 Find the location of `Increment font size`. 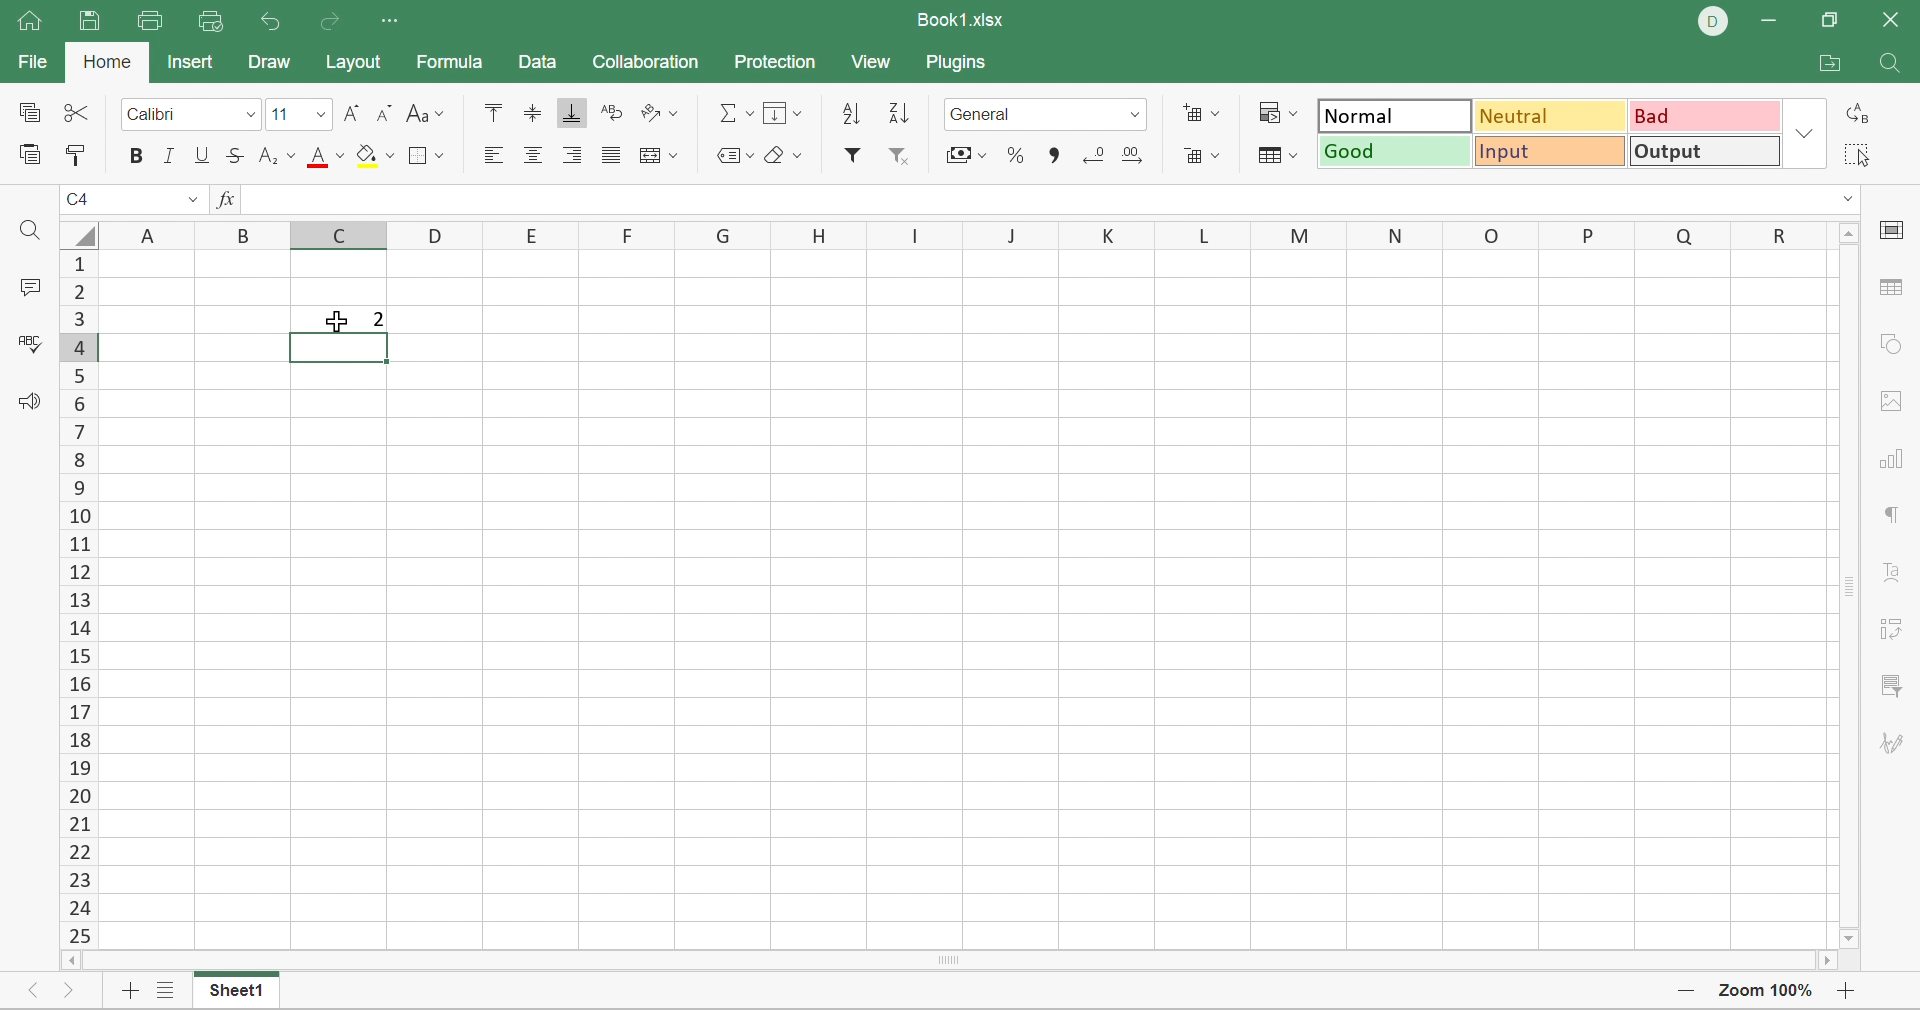

Increment font size is located at coordinates (353, 113).